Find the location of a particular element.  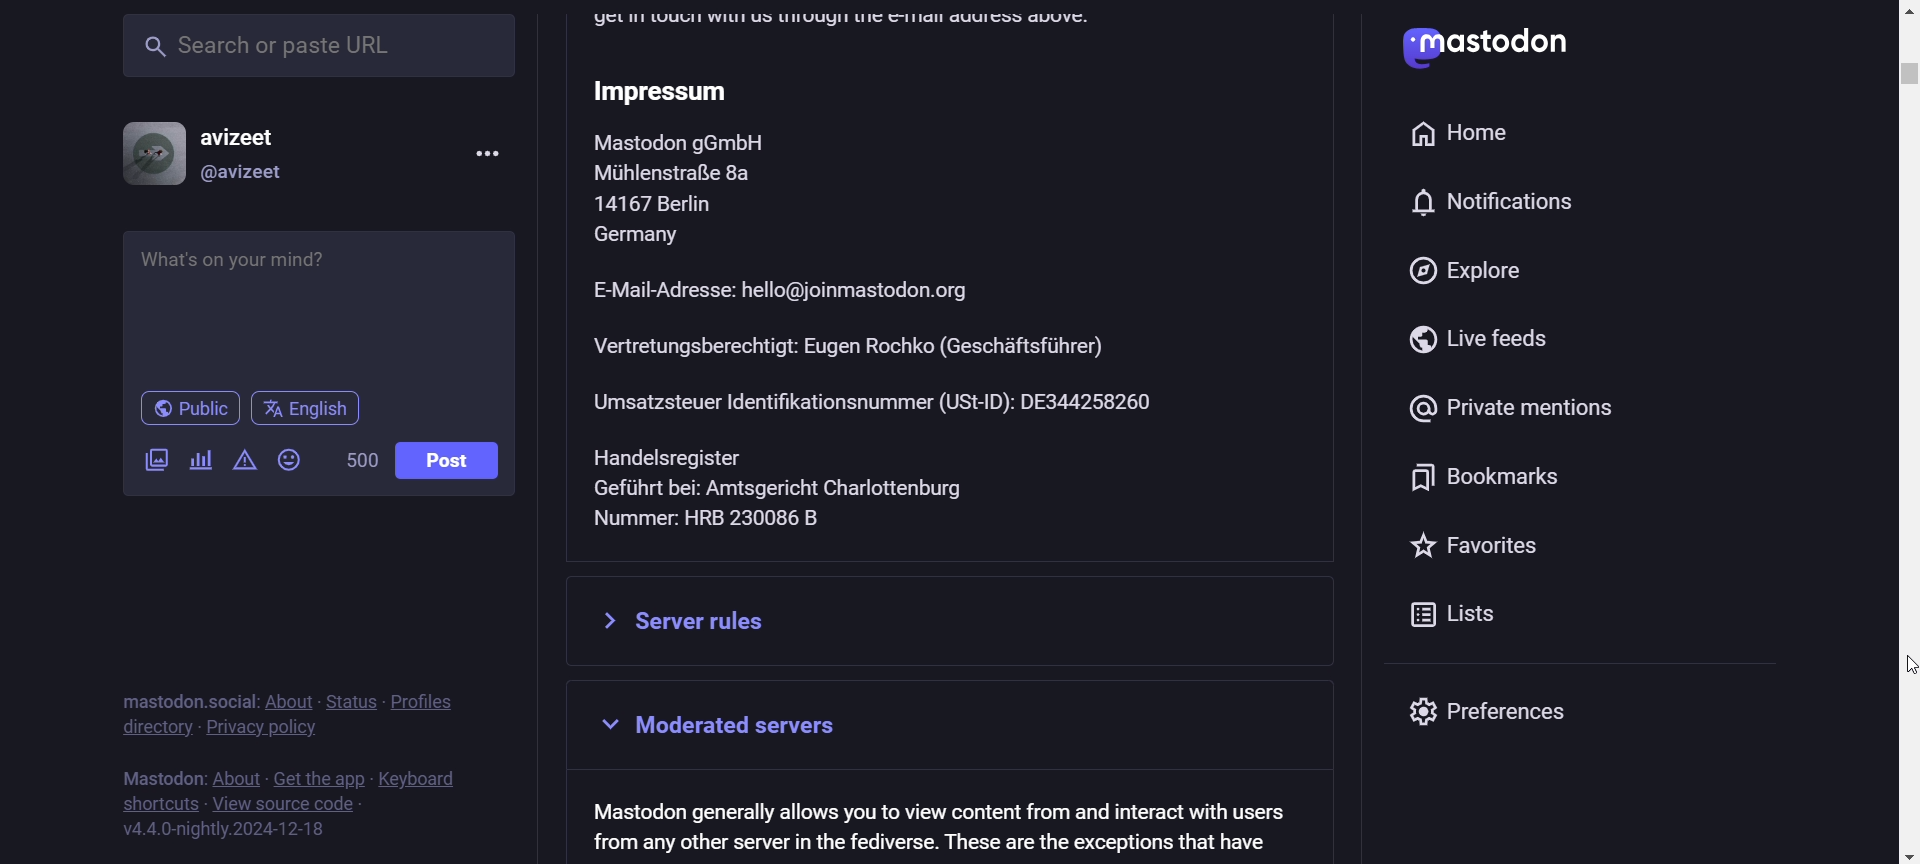

about is located at coordinates (235, 780).